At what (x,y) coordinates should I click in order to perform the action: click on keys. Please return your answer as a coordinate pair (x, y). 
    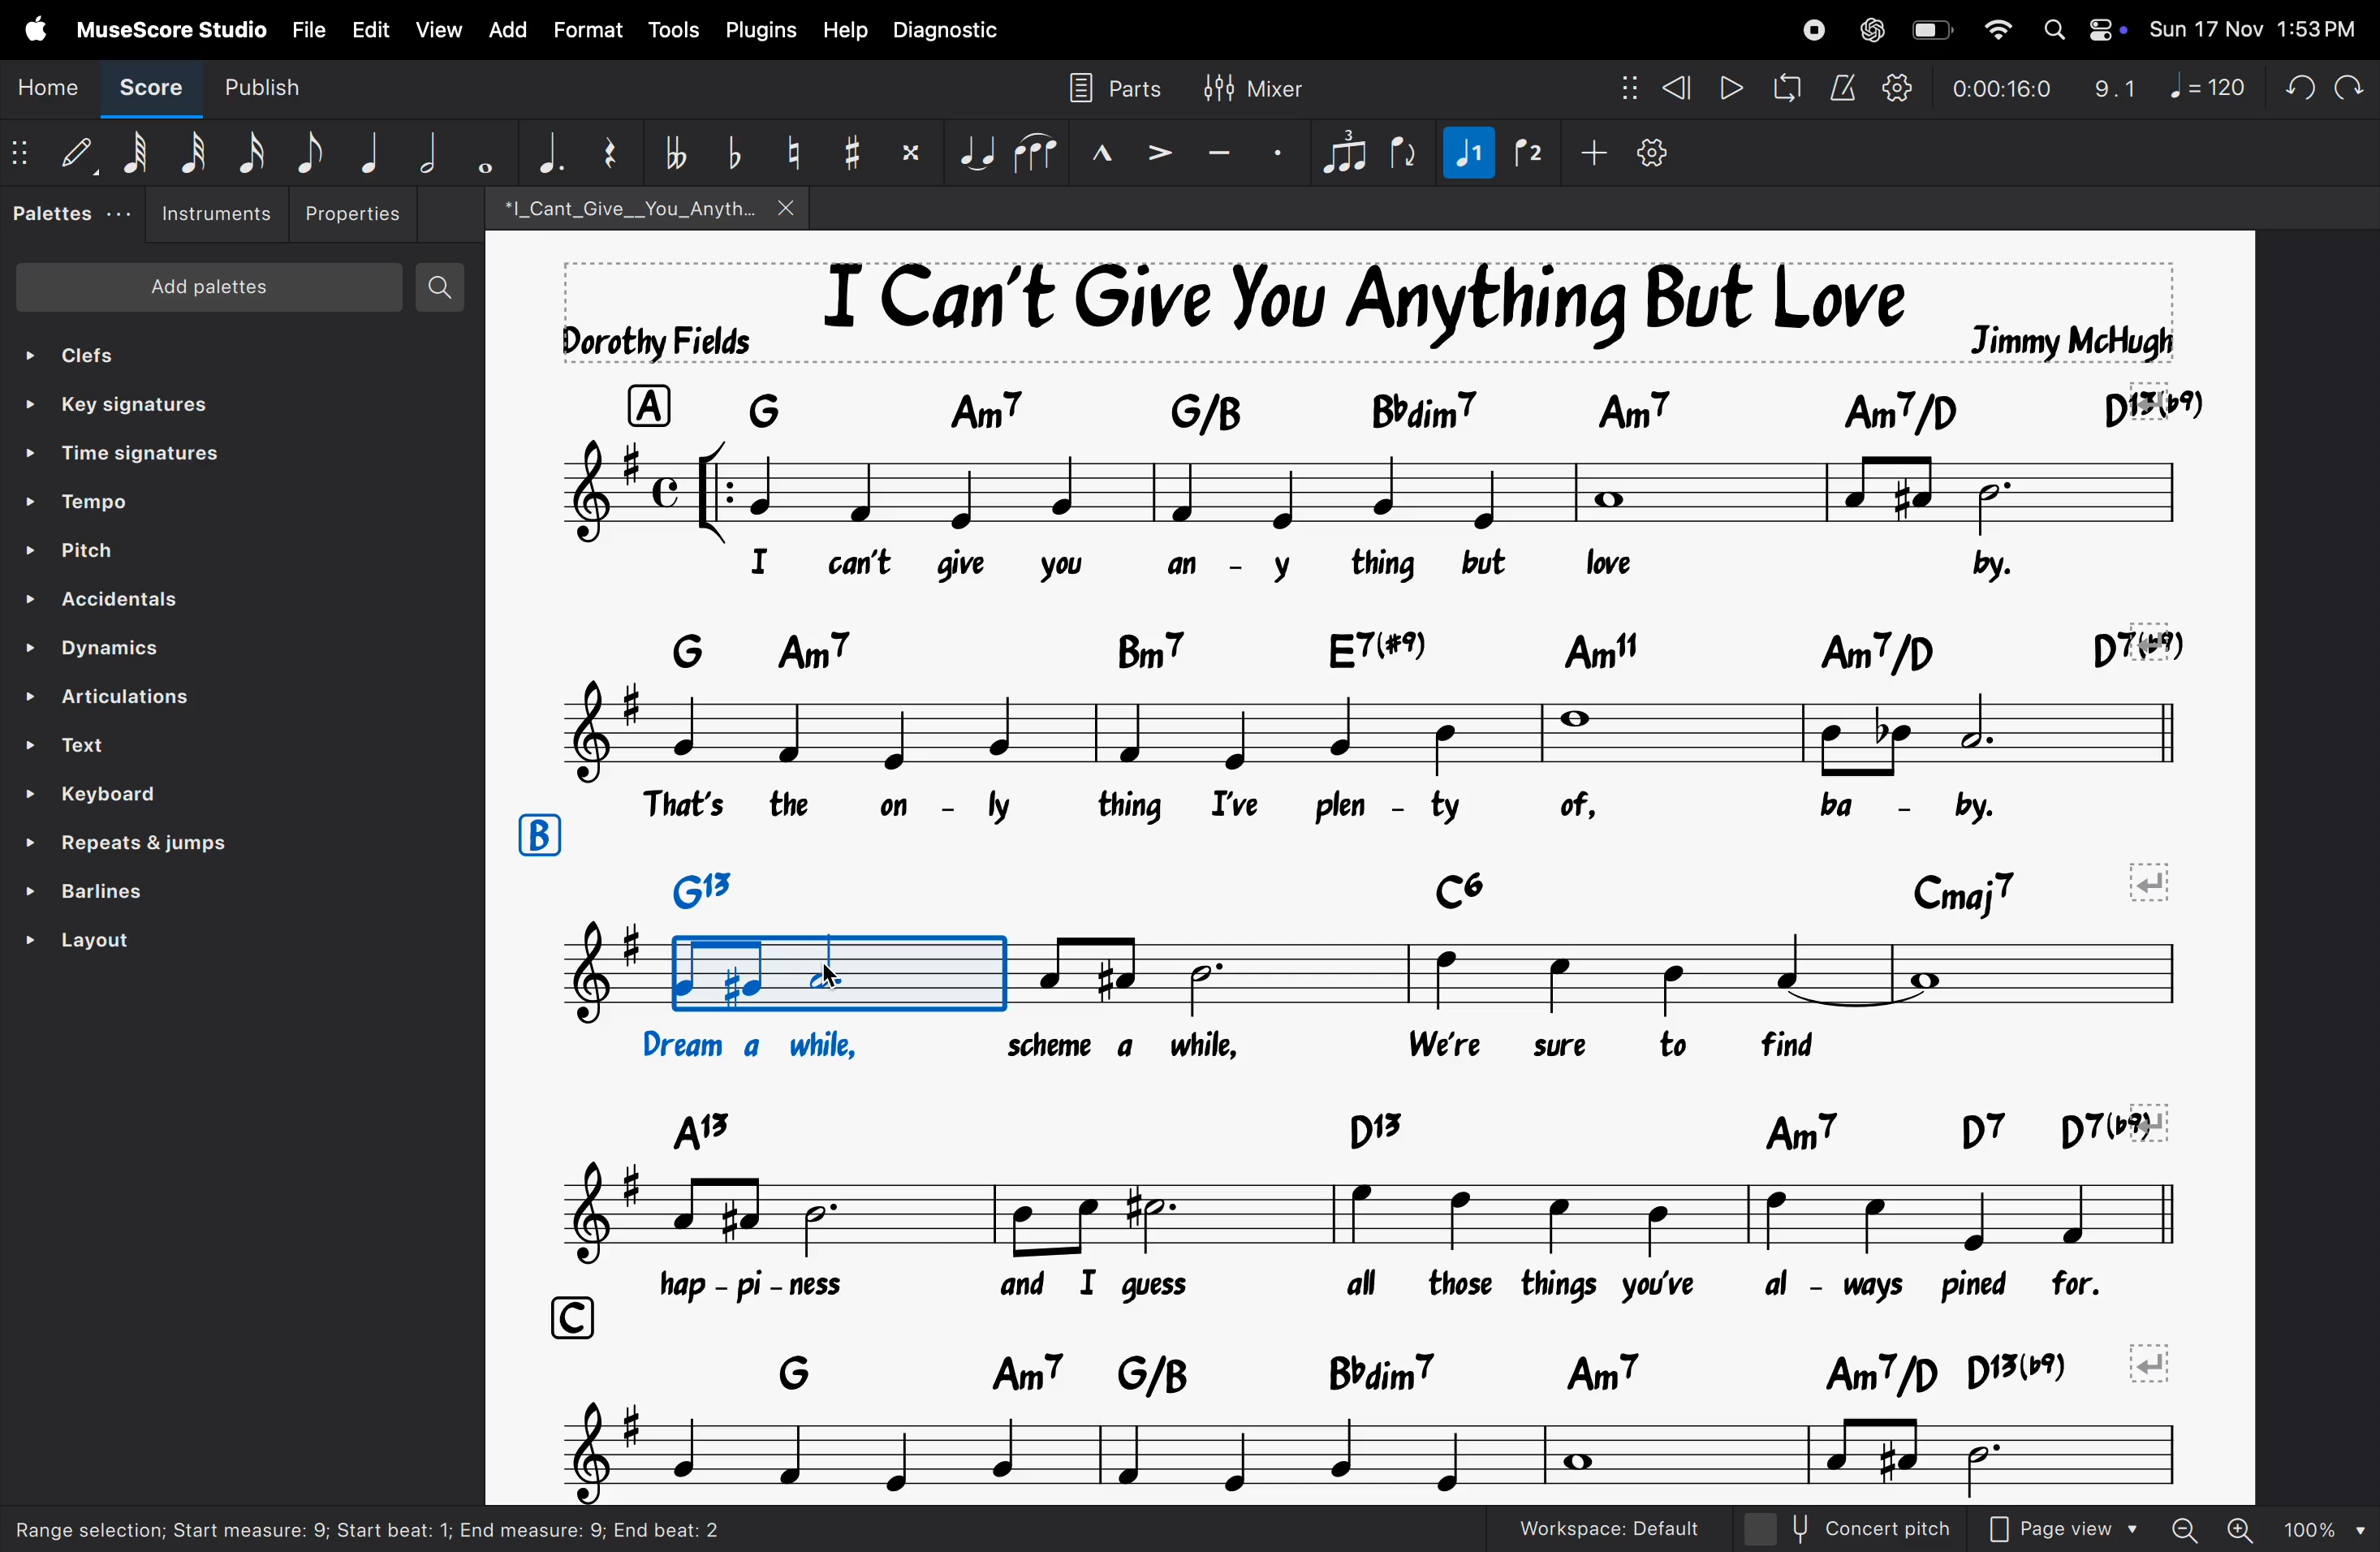
    Looking at the image, I should click on (1399, 1131).